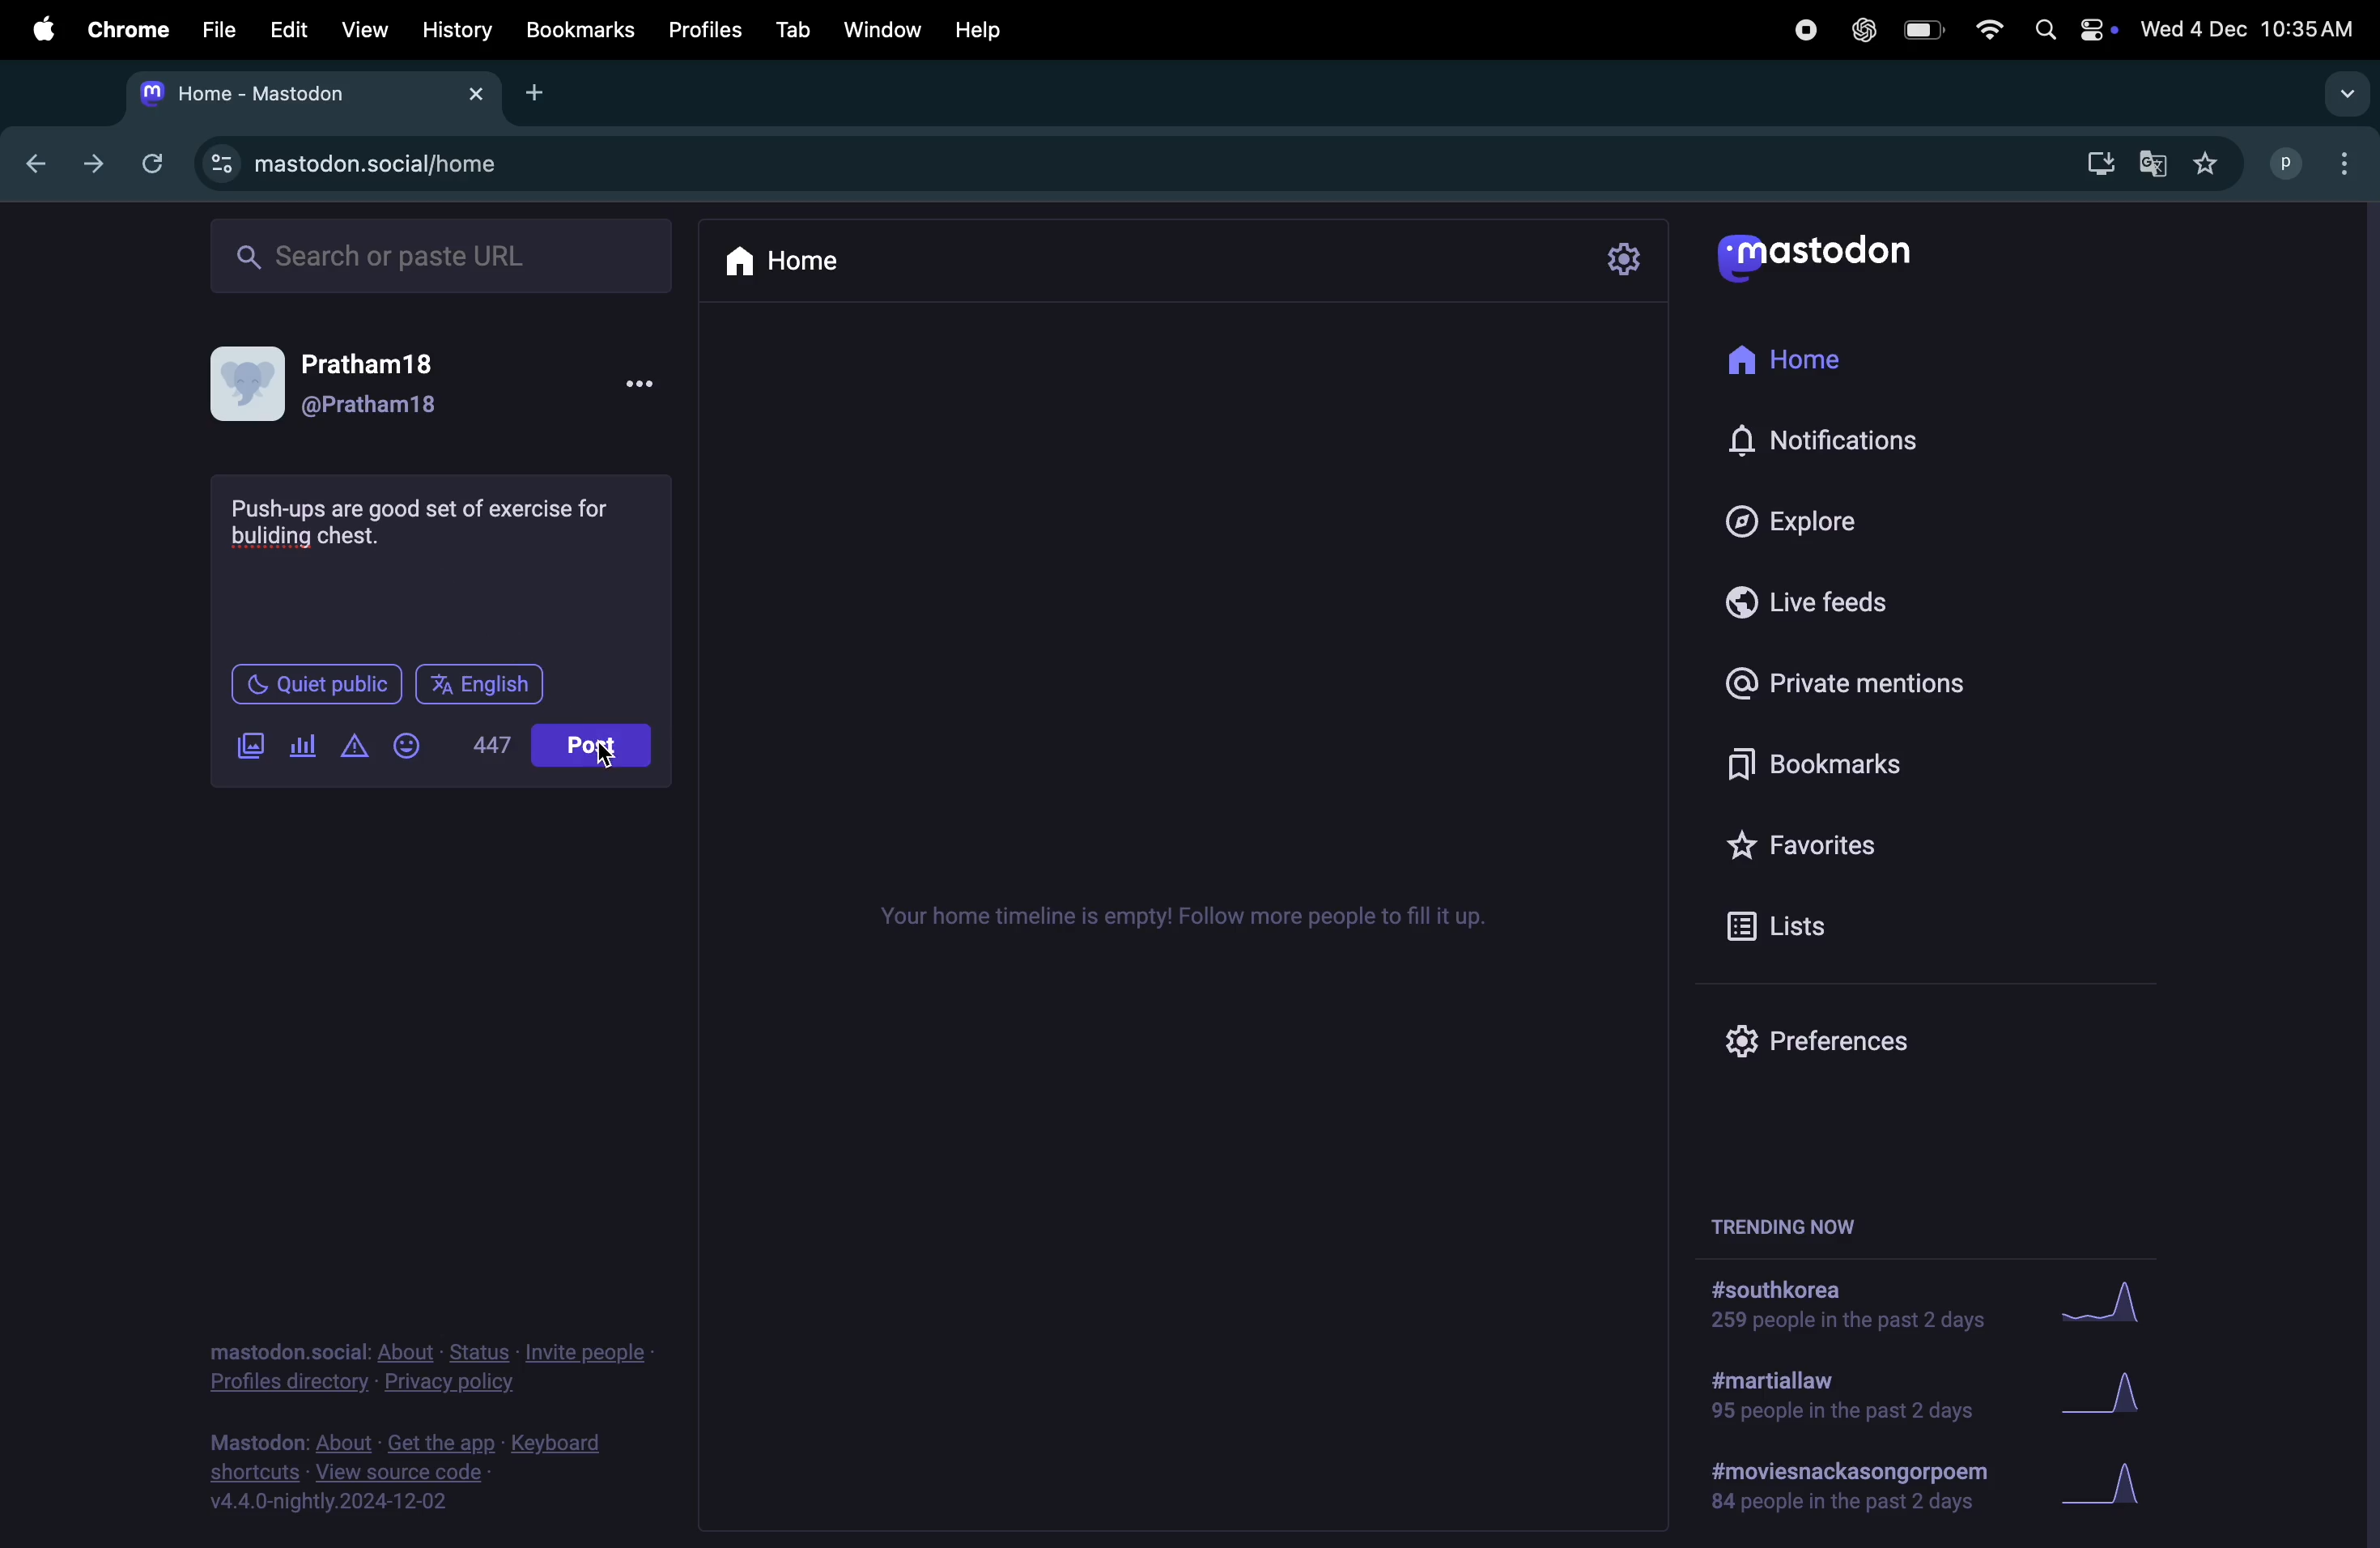  I want to click on apple widgets, so click(2071, 31).